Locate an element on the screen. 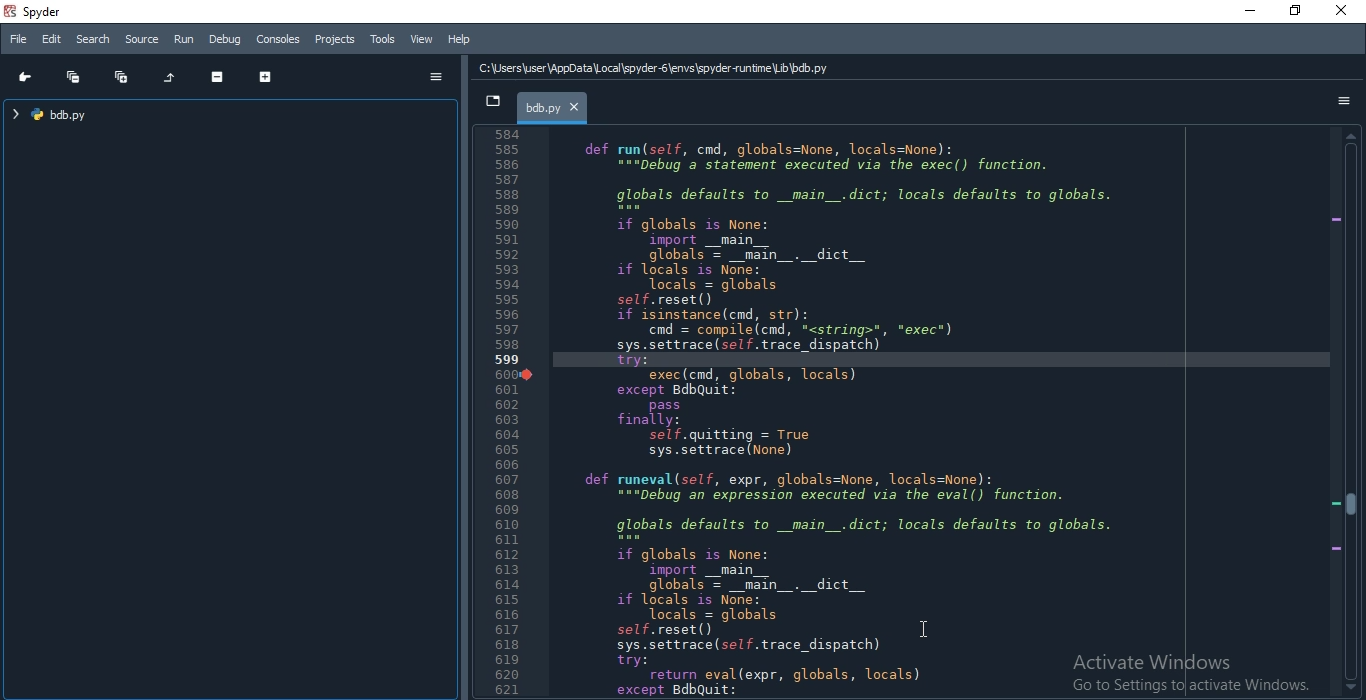  Collapse section is located at coordinates (218, 76).